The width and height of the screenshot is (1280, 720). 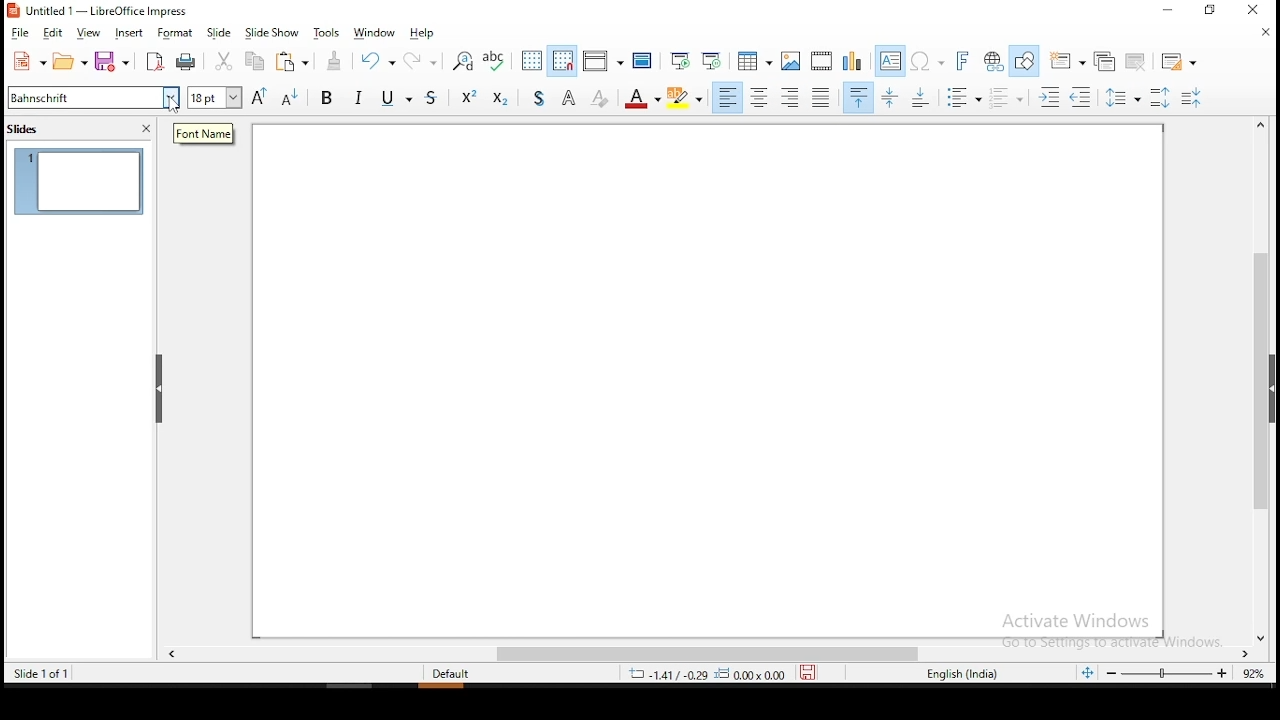 I want to click on strikethrough, so click(x=436, y=100).